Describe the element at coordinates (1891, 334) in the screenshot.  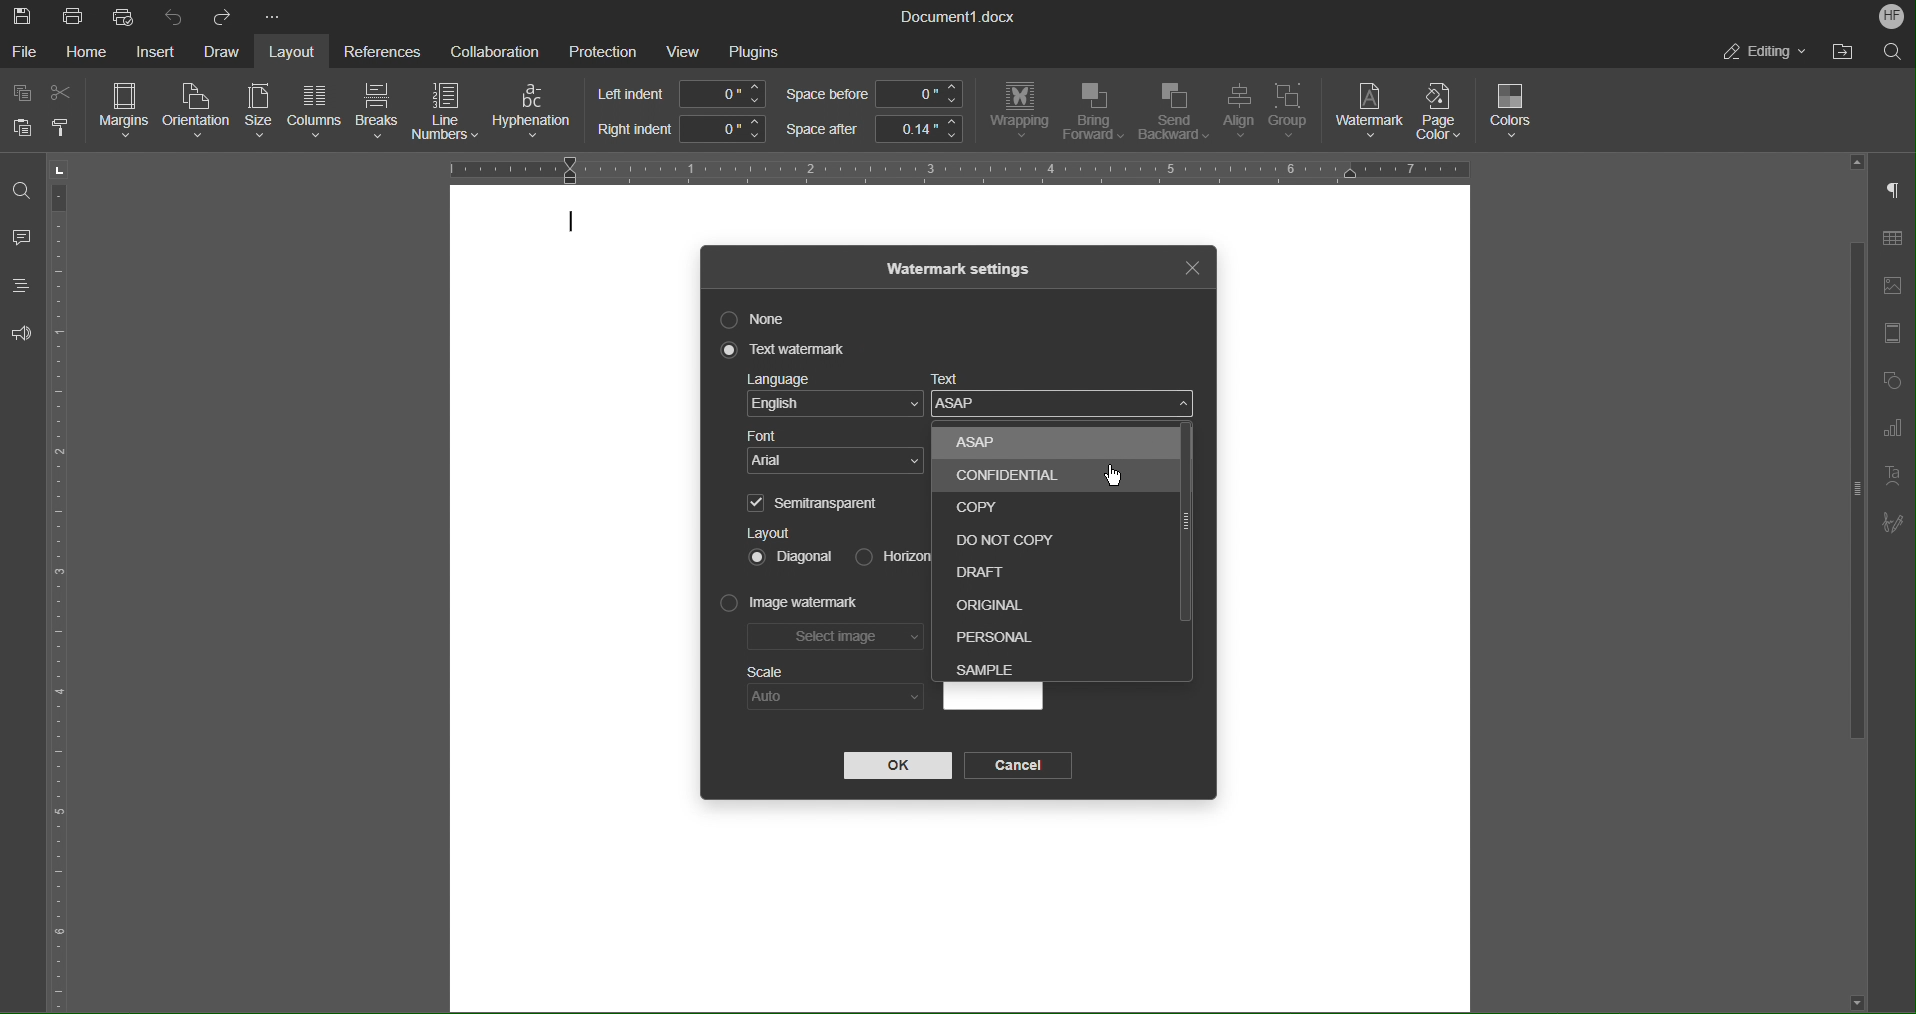
I see `Page Template` at that location.